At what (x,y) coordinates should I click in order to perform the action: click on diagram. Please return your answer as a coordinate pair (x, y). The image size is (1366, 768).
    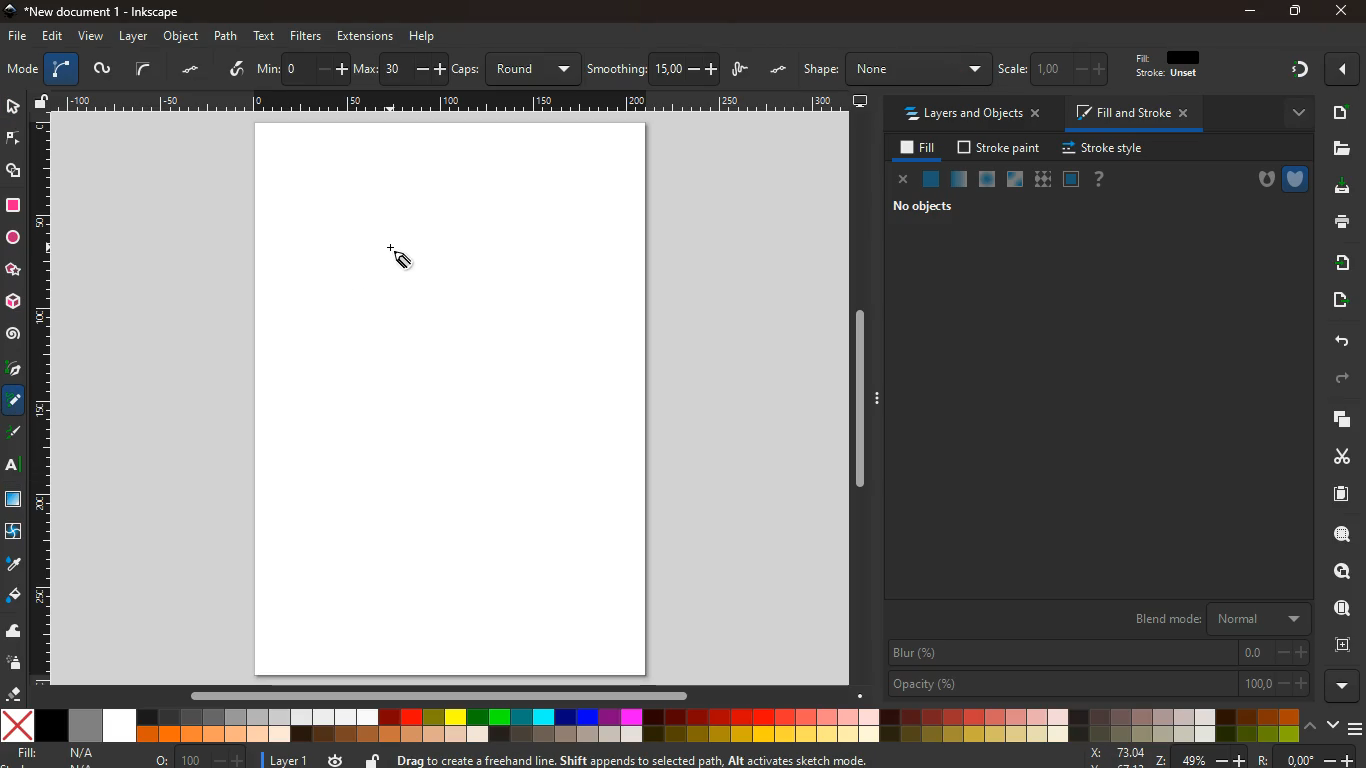
    Looking at the image, I should click on (1299, 72).